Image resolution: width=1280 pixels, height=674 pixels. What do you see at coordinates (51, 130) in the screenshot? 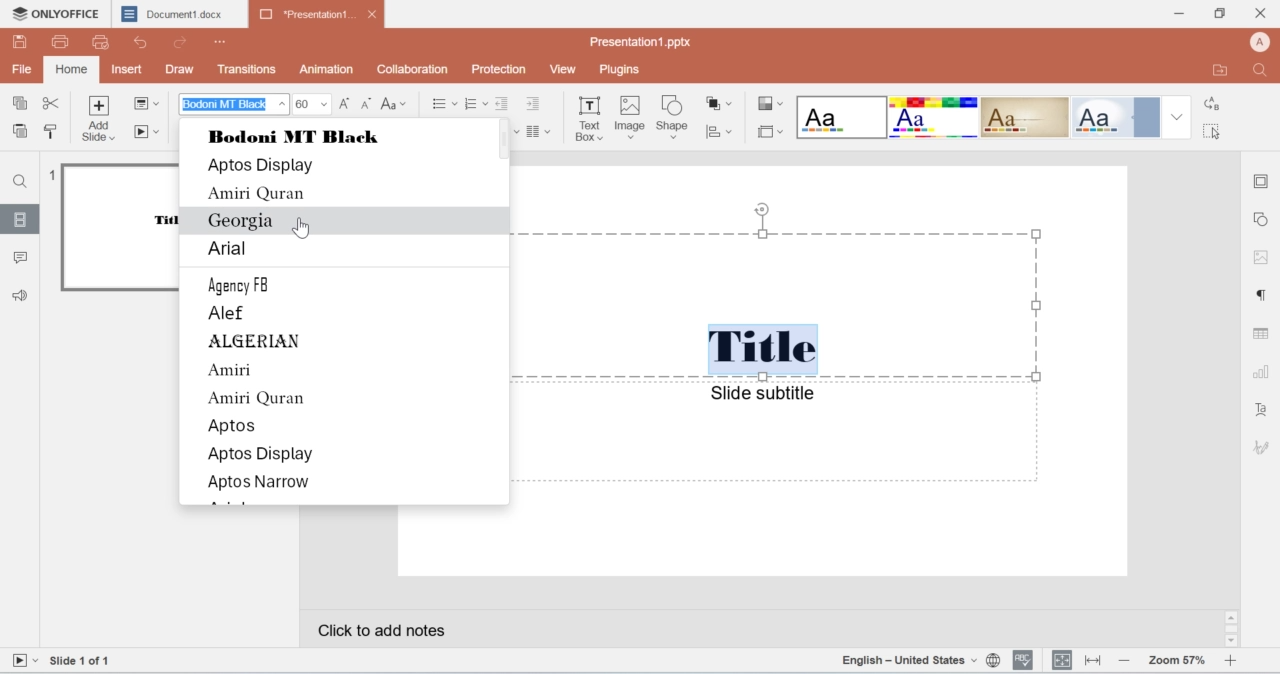
I see `paint` at bounding box center [51, 130].